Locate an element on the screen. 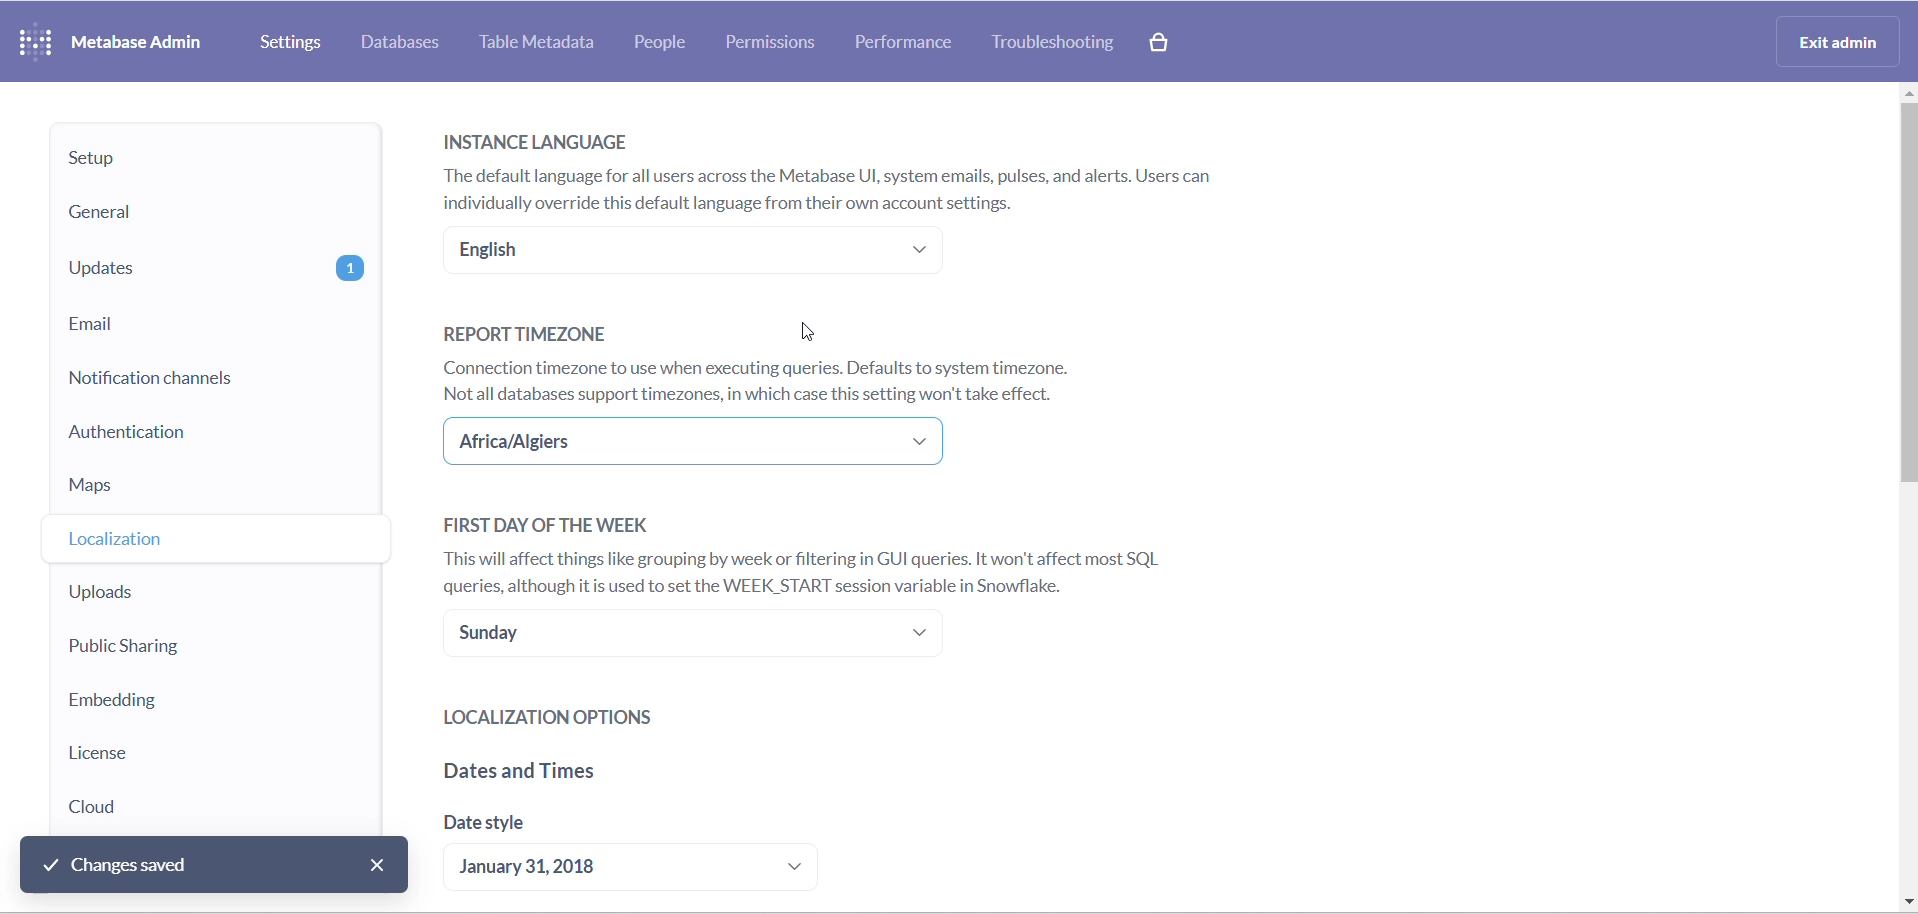 The width and height of the screenshot is (1918, 914). MAPS is located at coordinates (212, 492).